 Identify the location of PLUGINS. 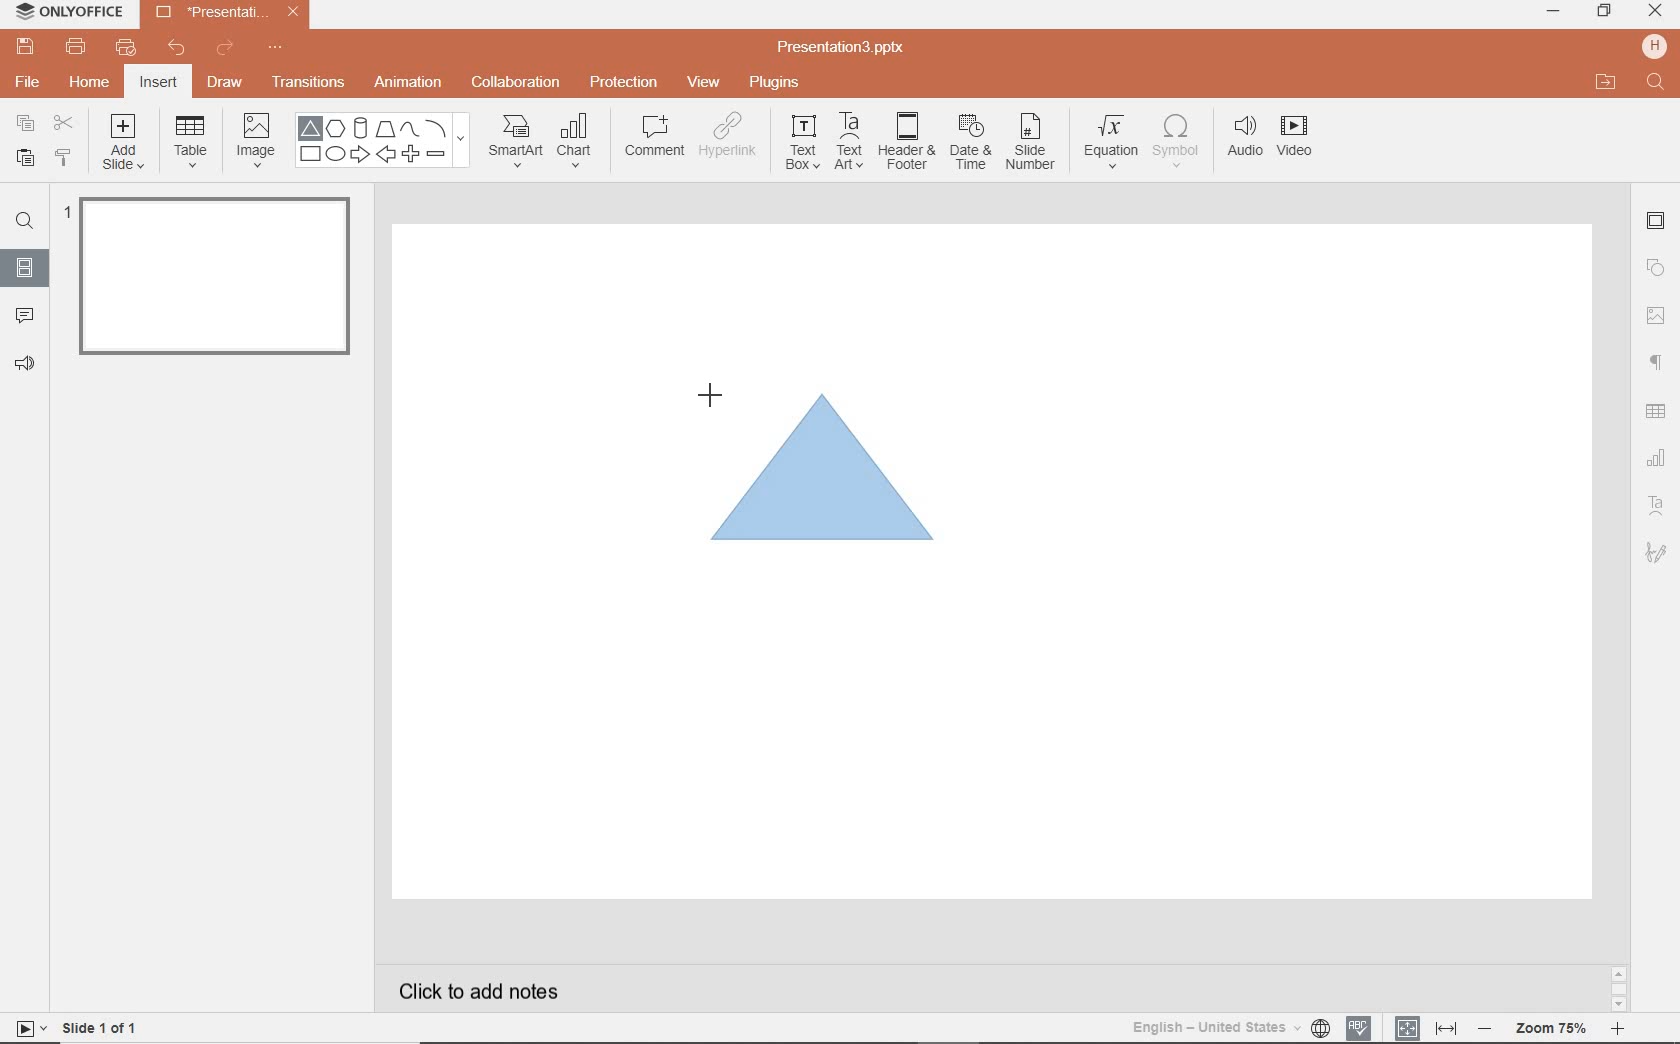
(777, 81).